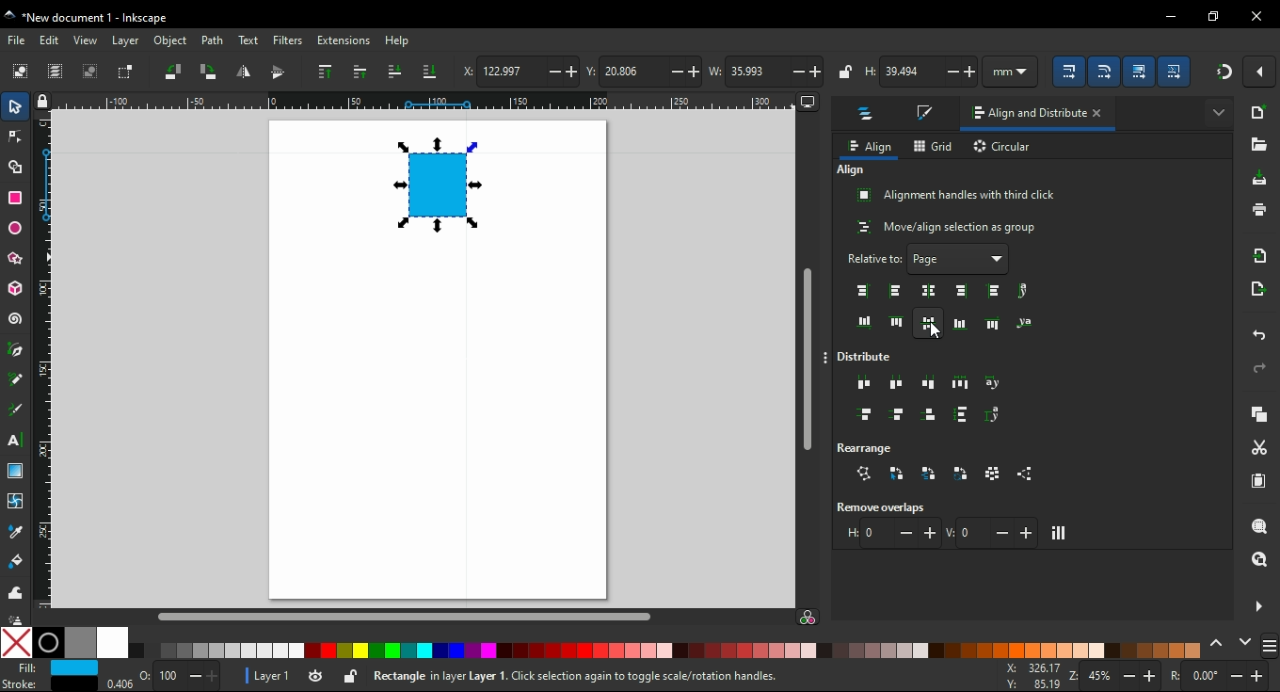 The width and height of the screenshot is (1280, 692). What do you see at coordinates (960, 382) in the screenshot?
I see `distribute horizontally with even horizontal gaps` at bounding box center [960, 382].